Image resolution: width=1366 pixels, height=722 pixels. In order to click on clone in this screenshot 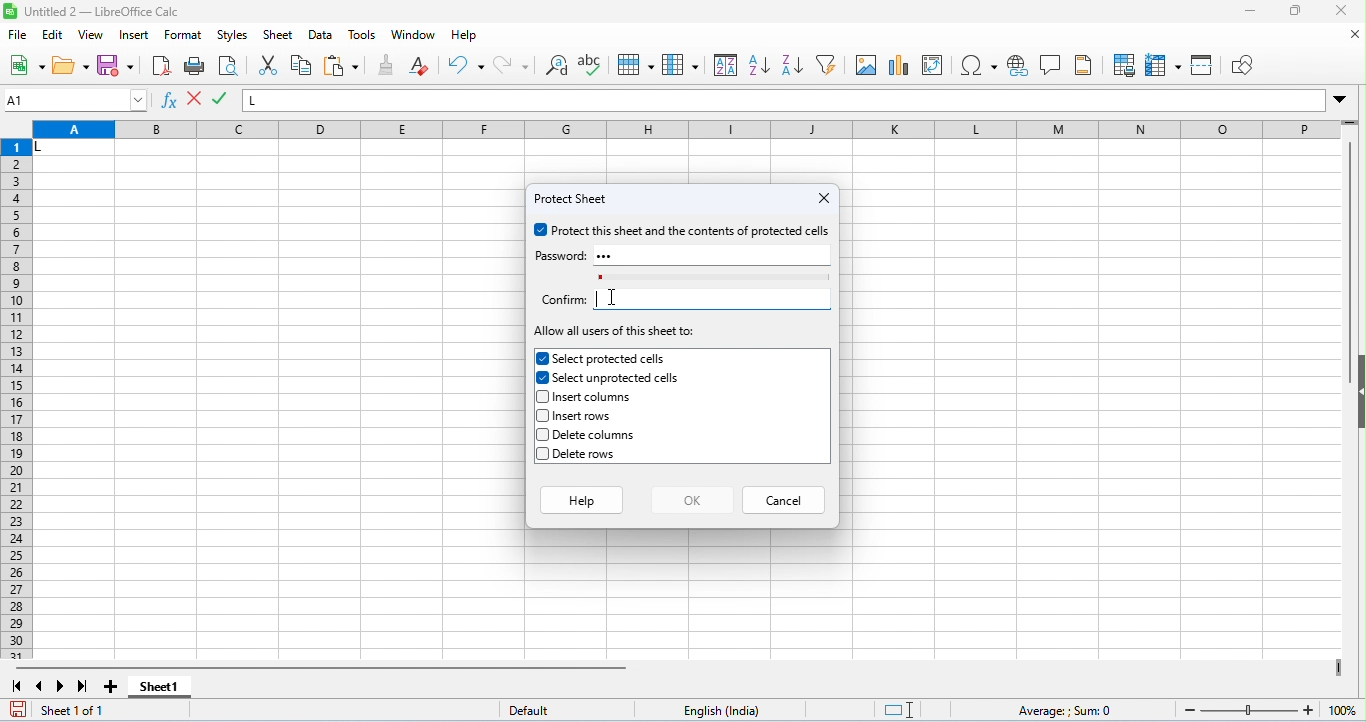, I will do `click(388, 64)`.